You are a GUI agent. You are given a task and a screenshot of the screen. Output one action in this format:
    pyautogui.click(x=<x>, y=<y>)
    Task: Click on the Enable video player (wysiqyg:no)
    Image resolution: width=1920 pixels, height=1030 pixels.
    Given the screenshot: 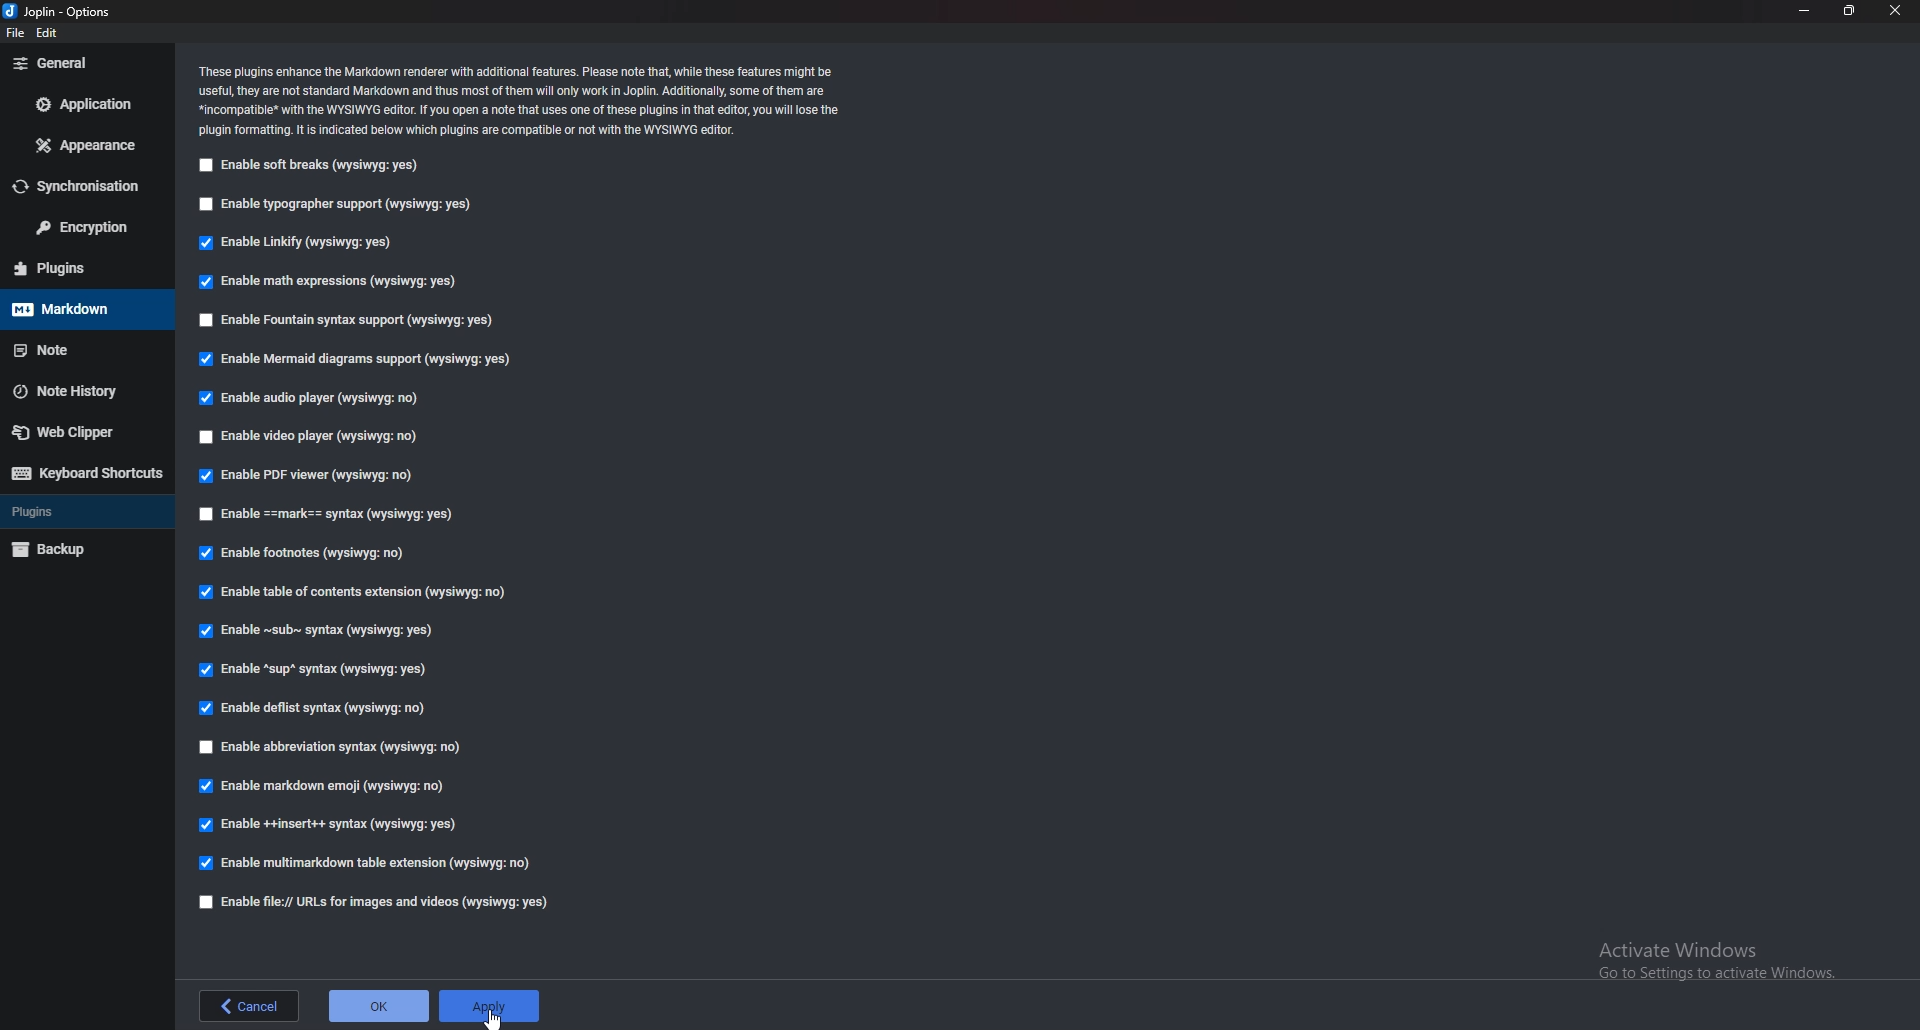 What is the action you would take?
    pyautogui.click(x=311, y=434)
    